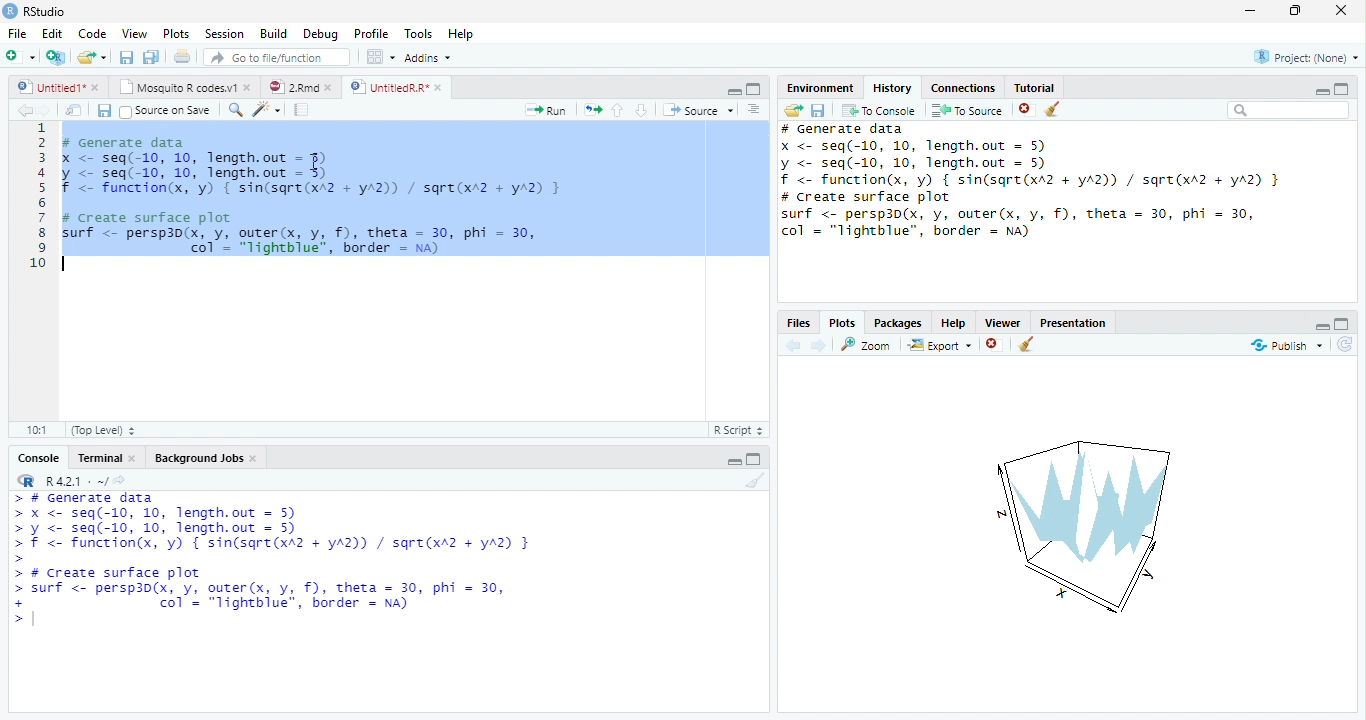 This screenshot has width=1366, height=720. Describe the element at coordinates (1322, 327) in the screenshot. I see `minimize` at that location.